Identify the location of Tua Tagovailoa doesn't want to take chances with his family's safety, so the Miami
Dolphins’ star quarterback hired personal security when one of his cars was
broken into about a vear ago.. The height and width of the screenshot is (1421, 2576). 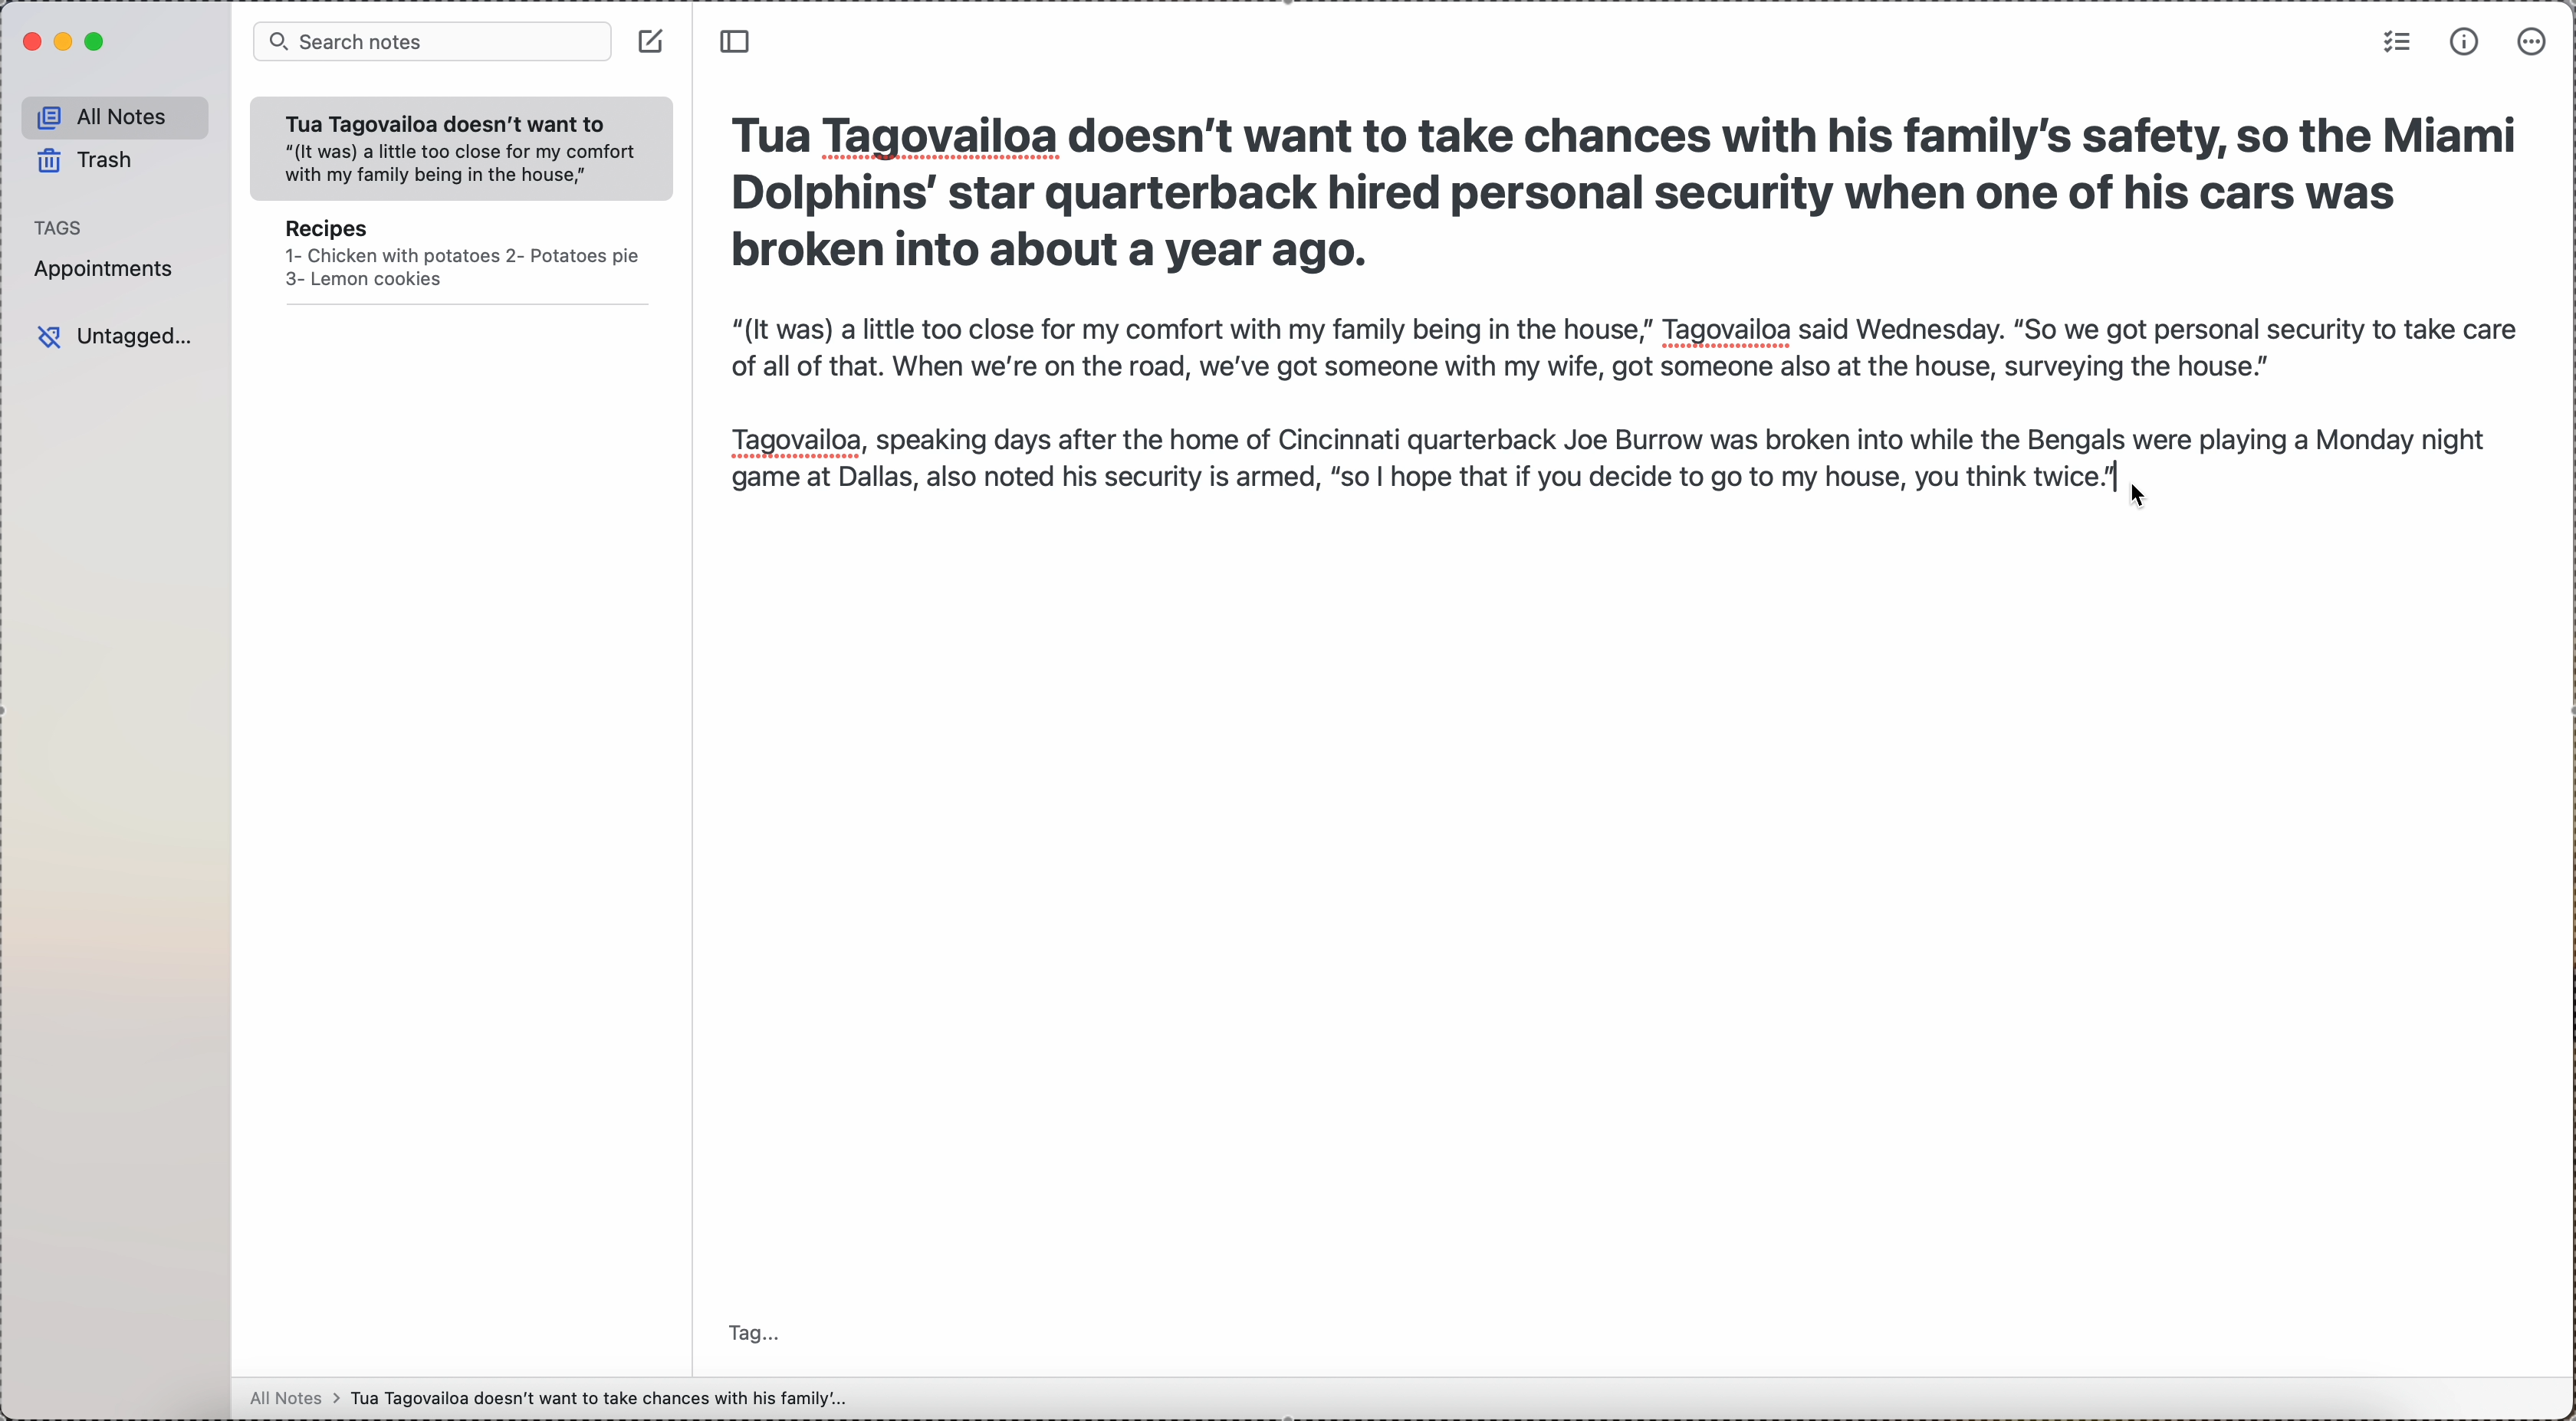
(1624, 189).